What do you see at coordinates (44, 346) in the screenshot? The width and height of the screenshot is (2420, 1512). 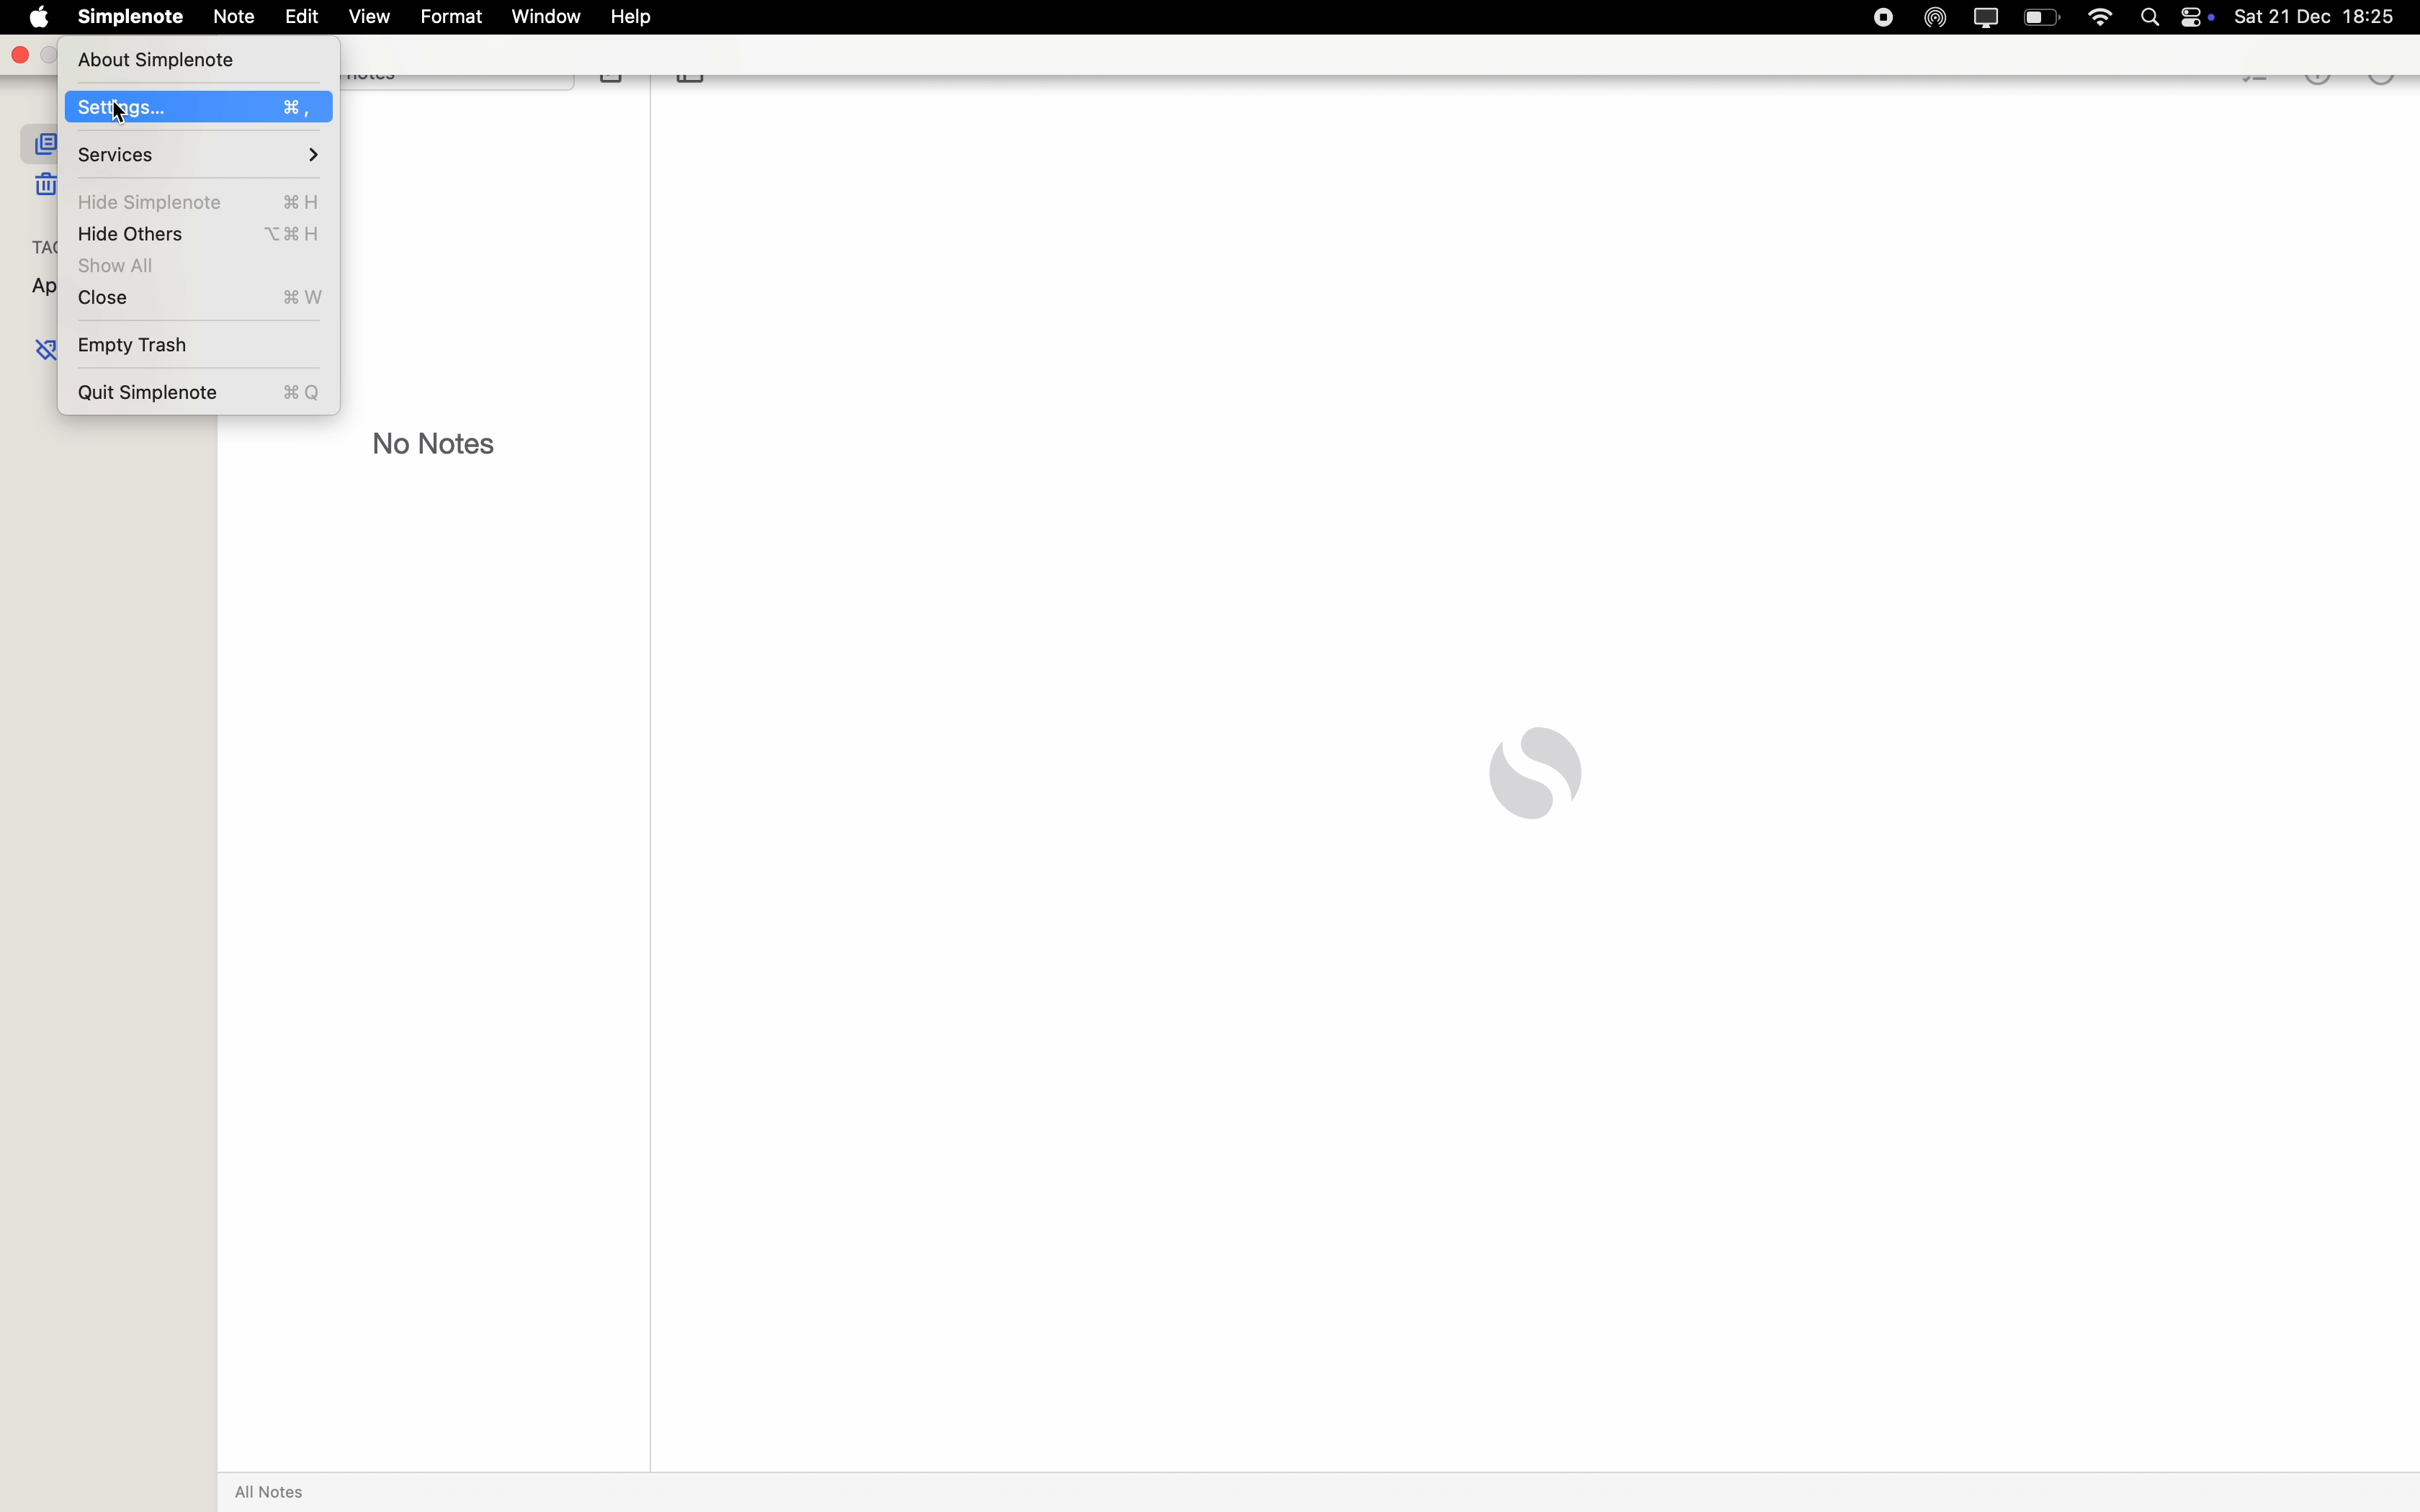 I see `untagged` at bounding box center [44, 346].